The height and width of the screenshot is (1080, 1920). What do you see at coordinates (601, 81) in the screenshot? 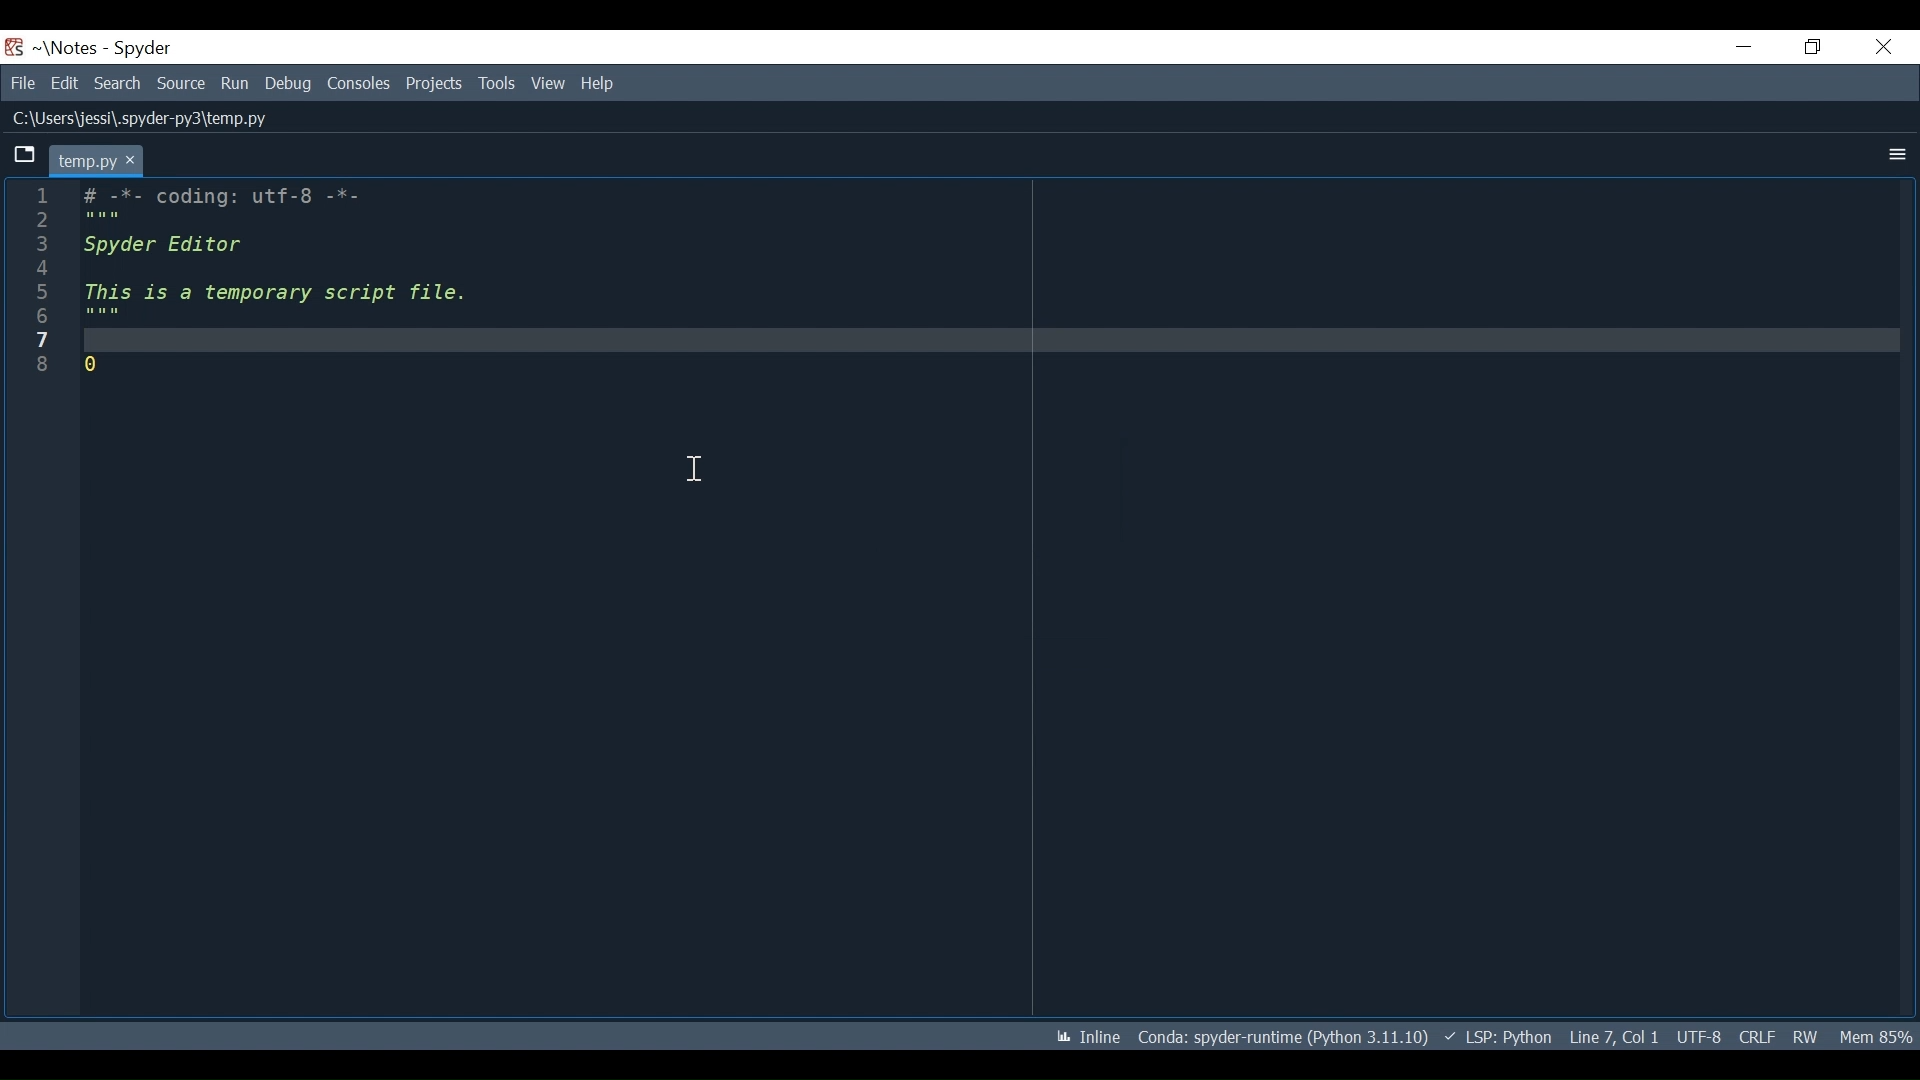
I see `Help` at bounding box center [601, 81].